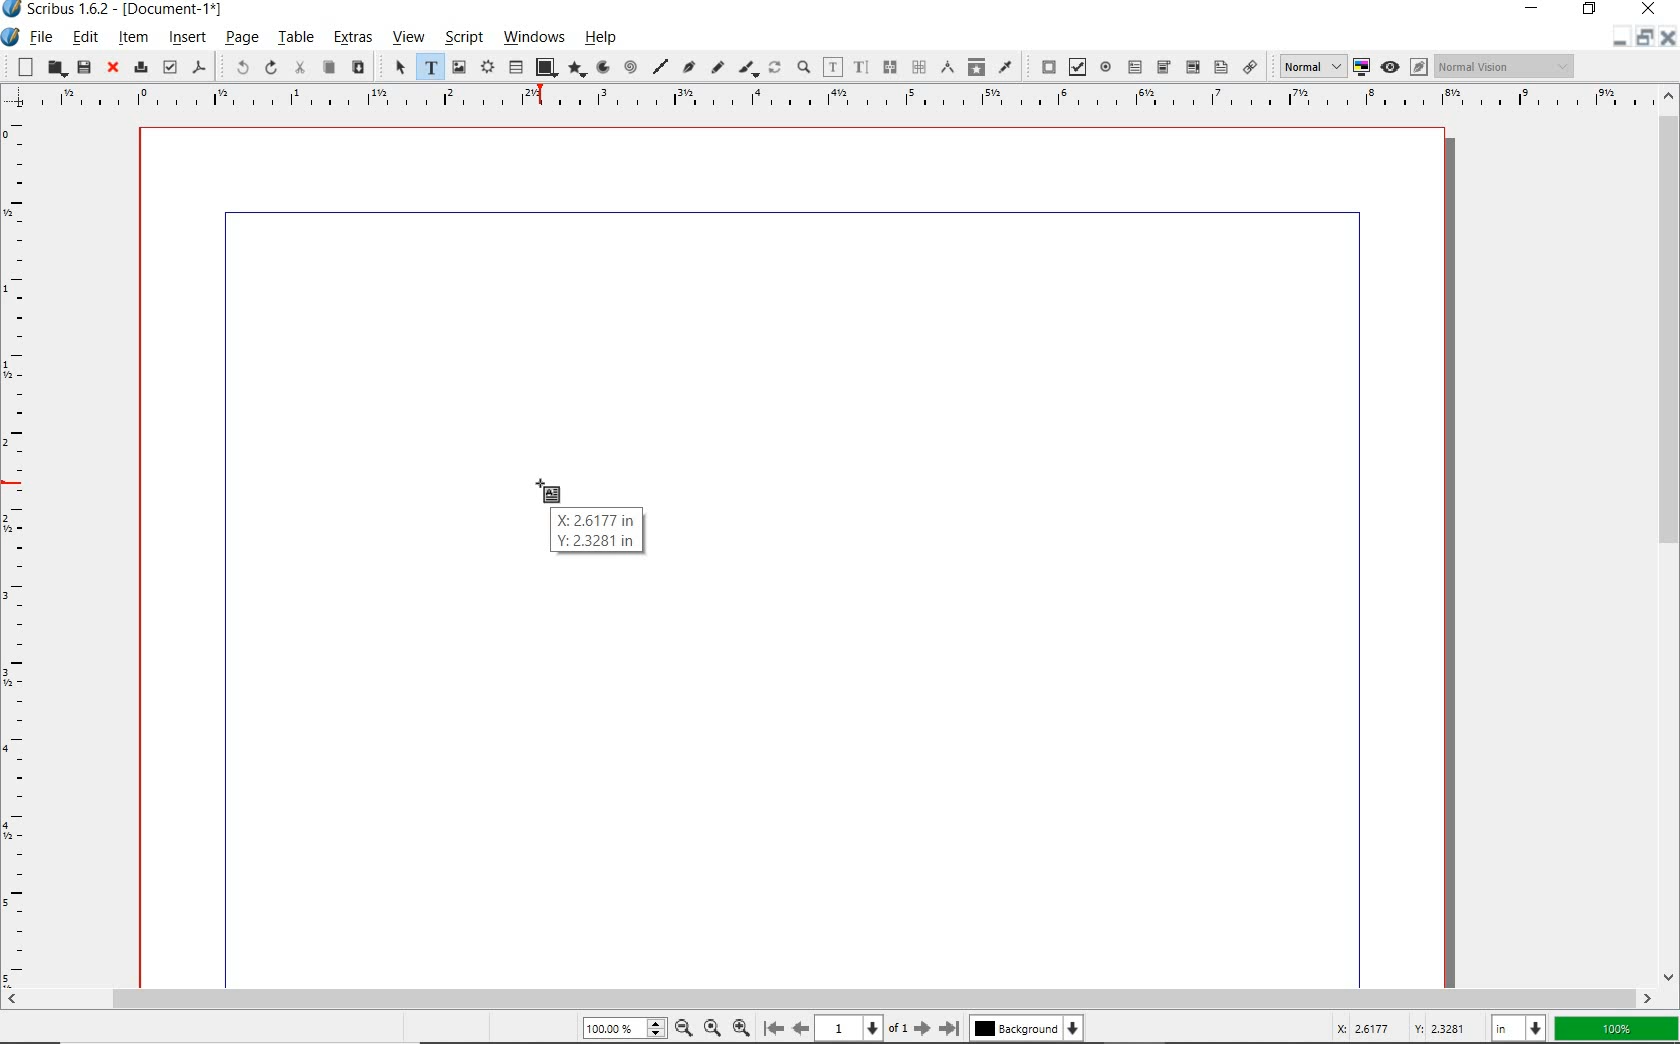  What do you see at coordinates (545, 489) in the screenshot?
I see `MOUSE_DOWN Cursor Position` at bounding box center [545, 489].